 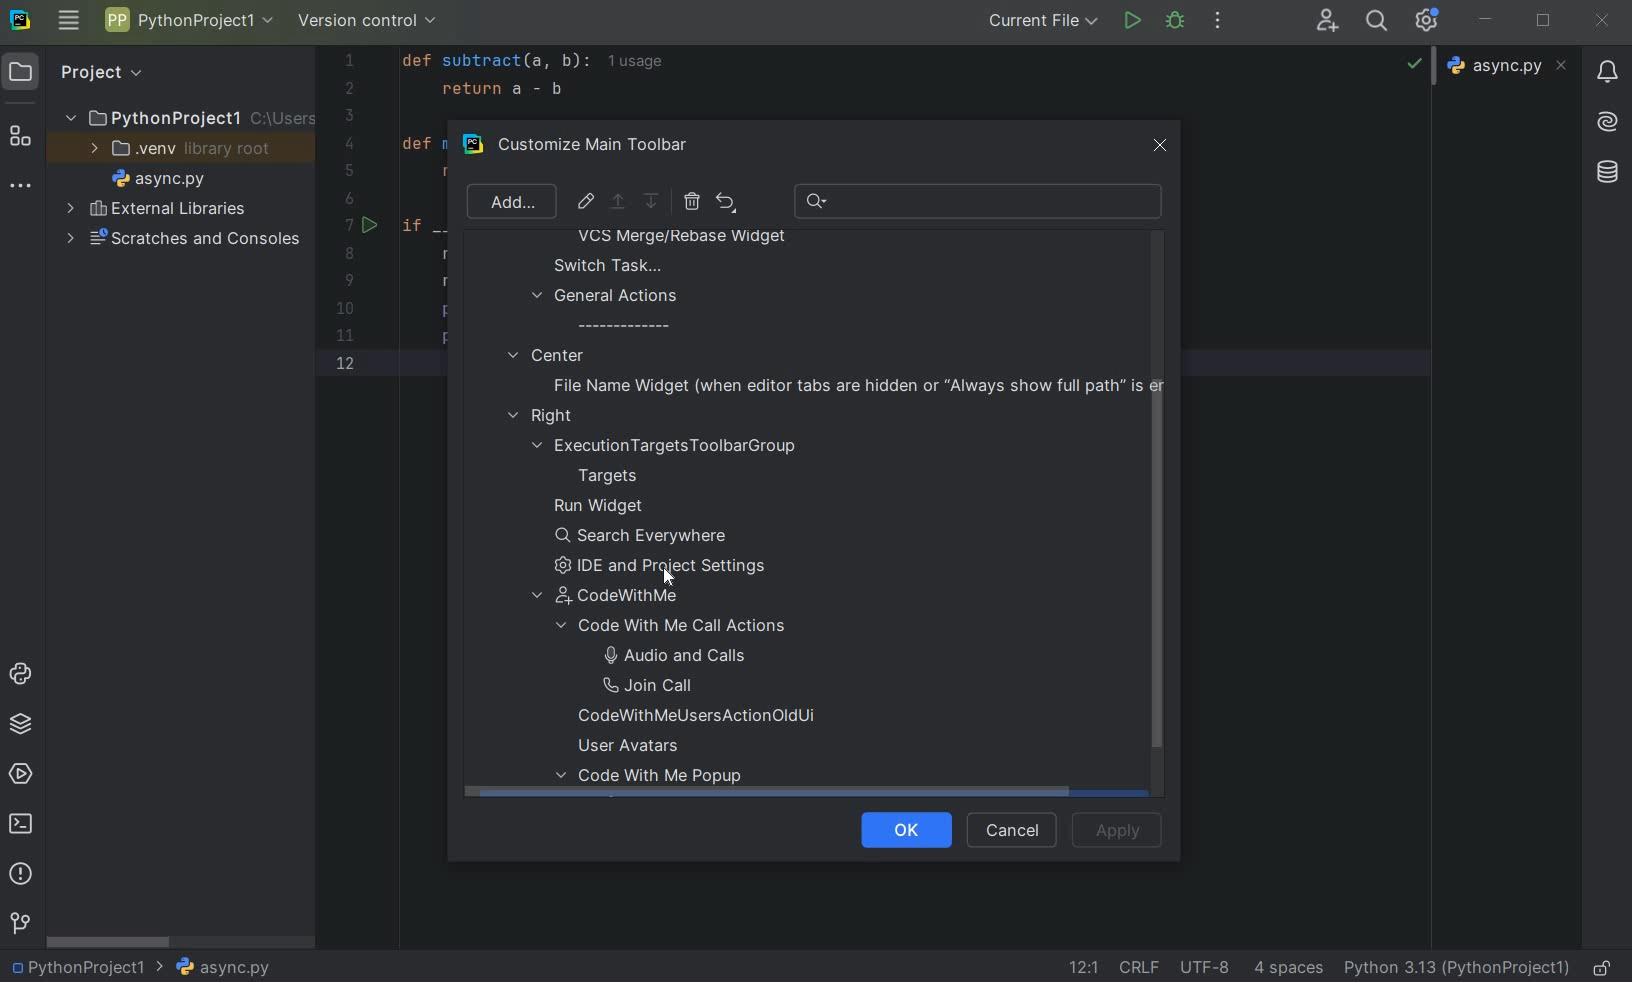 What do you see at coordinates (682, 238) in the screenshot?
I see `VCS Merge/rebase widget` at bounding box center [682, 238].